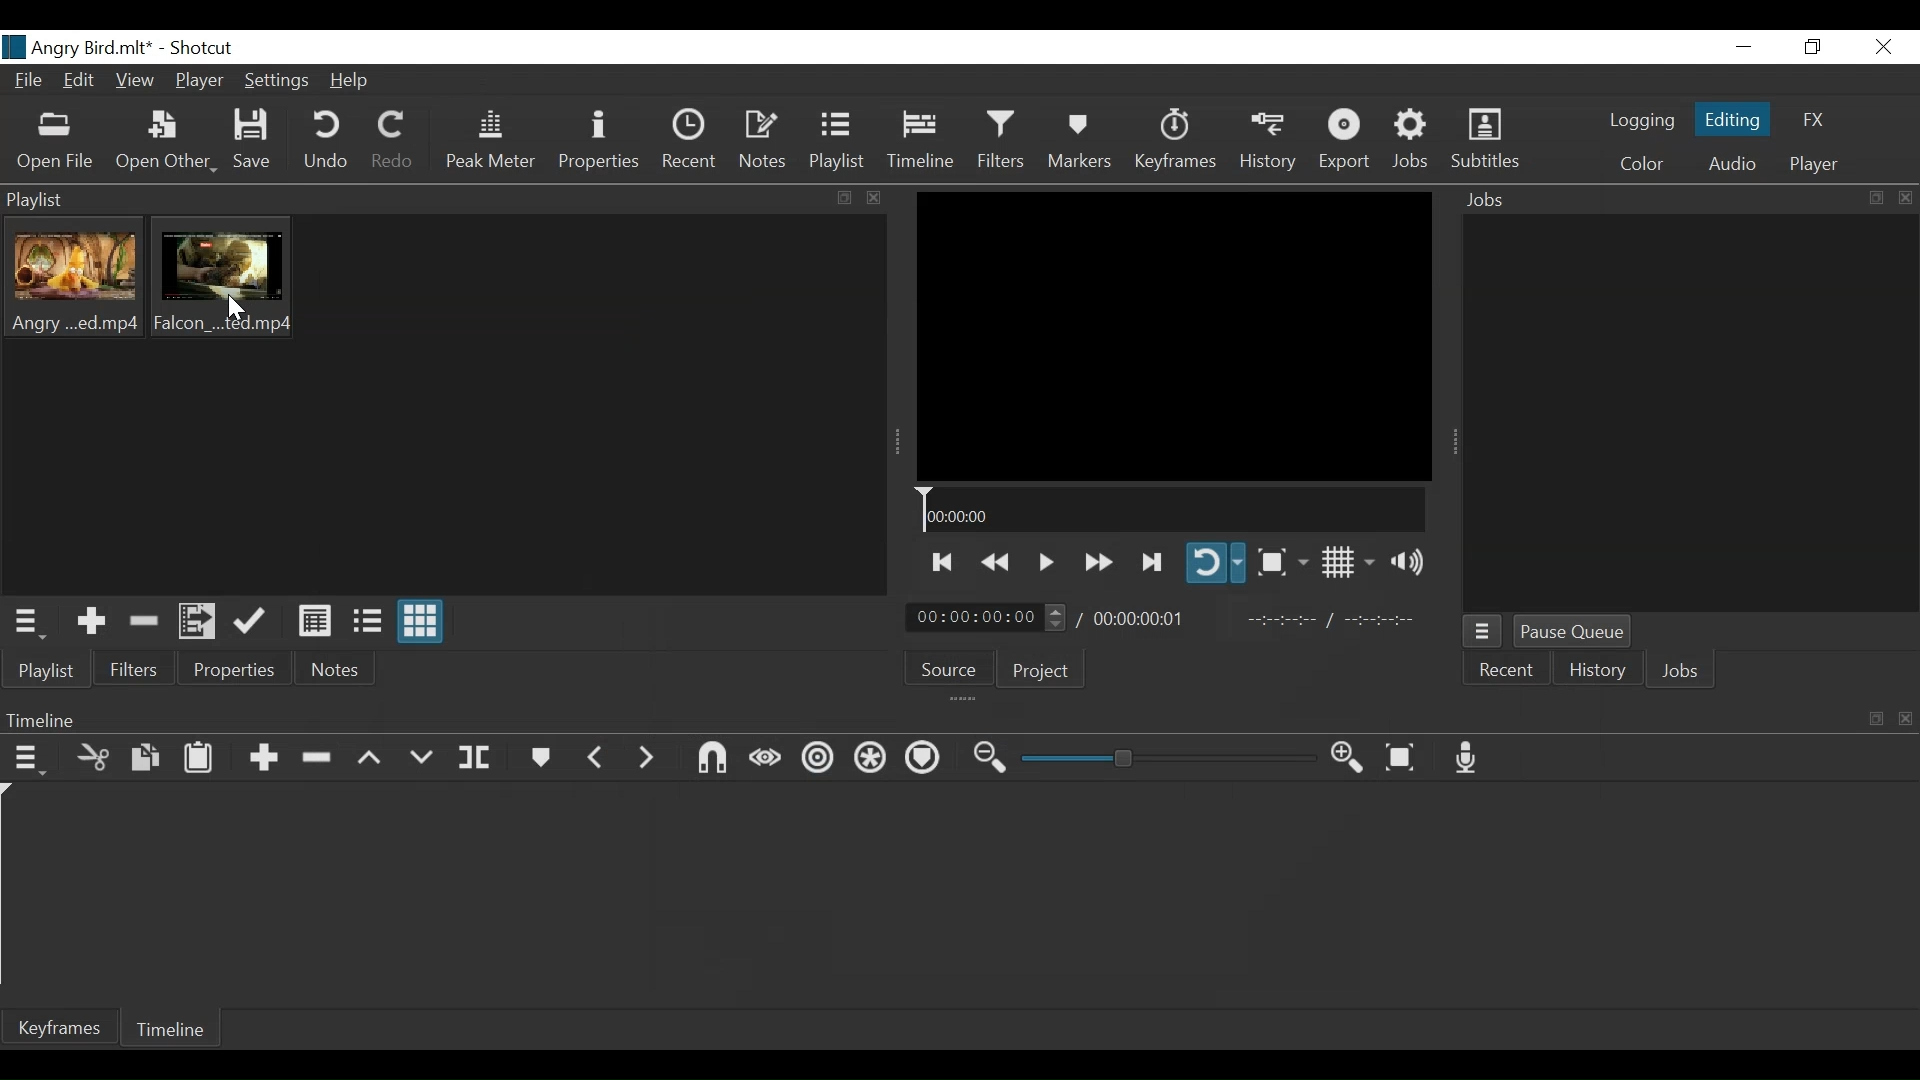 Image resolution: width=1920 pixels, height=1080 pixels. Describe the element at coordinates (1811, 123) in the screenshot. I see `FX` at that location.